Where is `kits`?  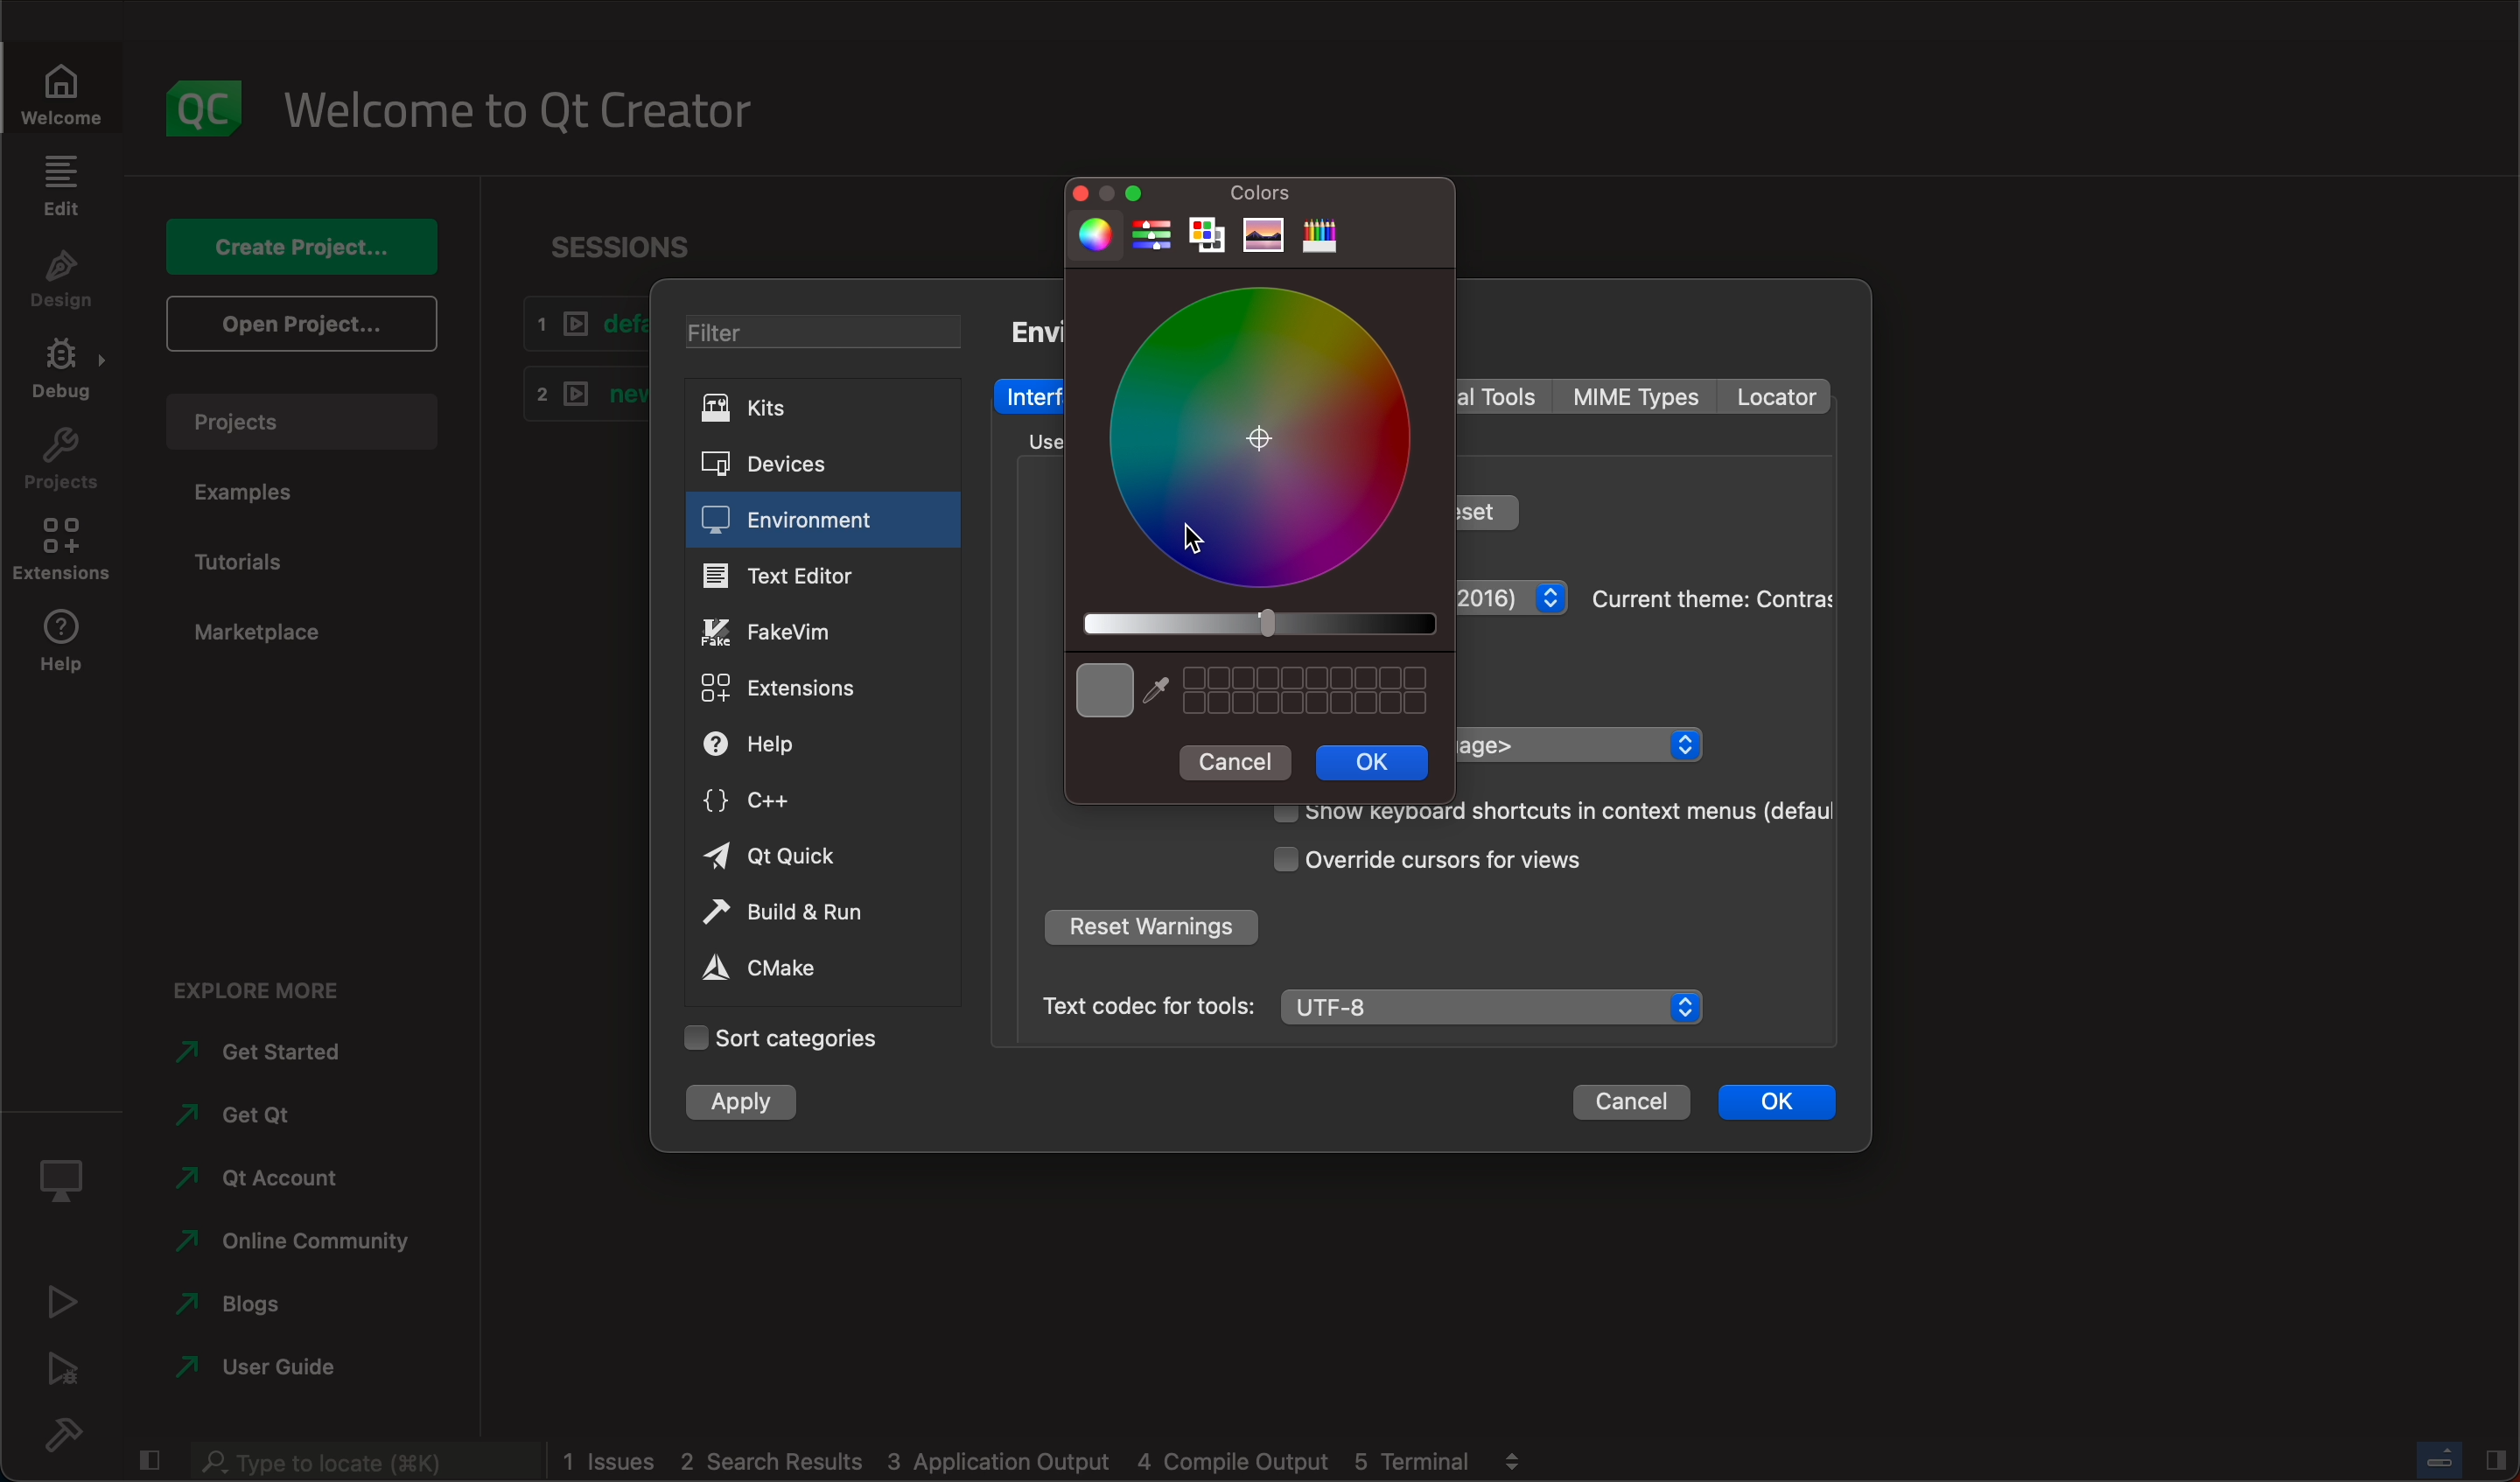 kits is located at coordinates (812, 409).